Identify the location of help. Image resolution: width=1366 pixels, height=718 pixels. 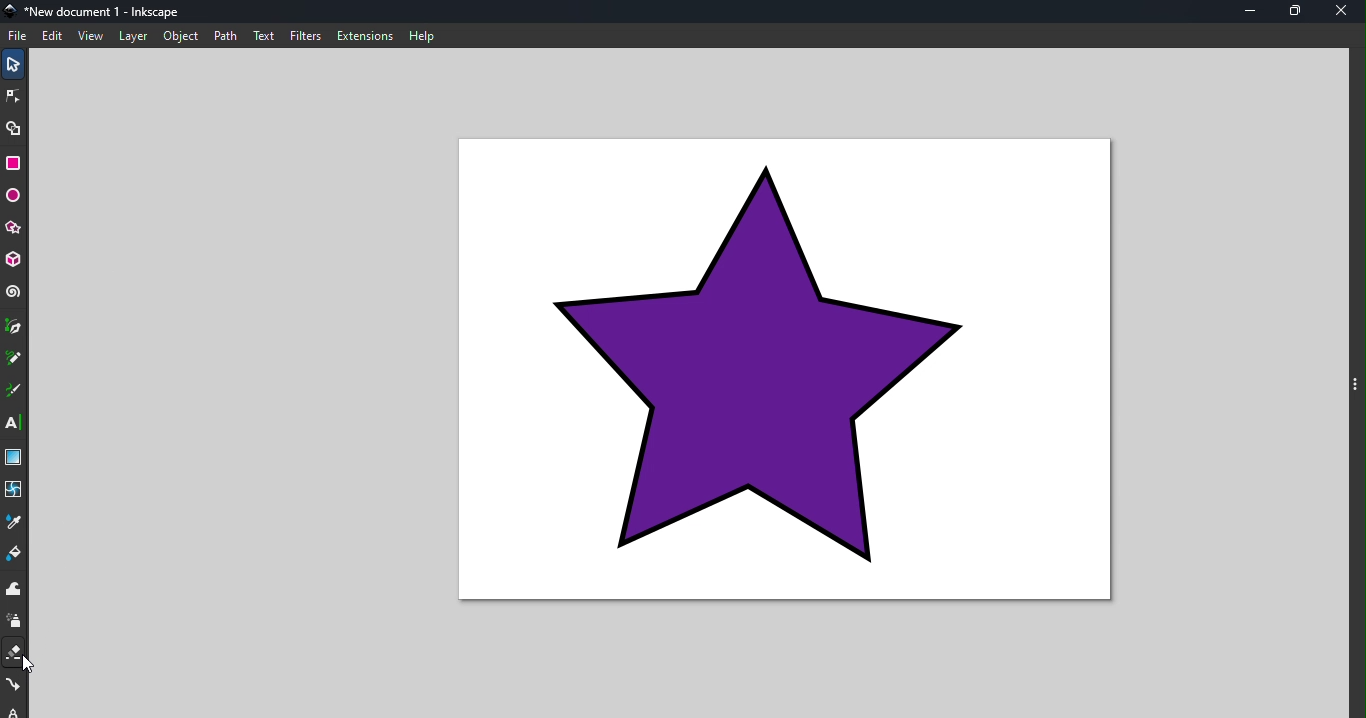
(424, 35).